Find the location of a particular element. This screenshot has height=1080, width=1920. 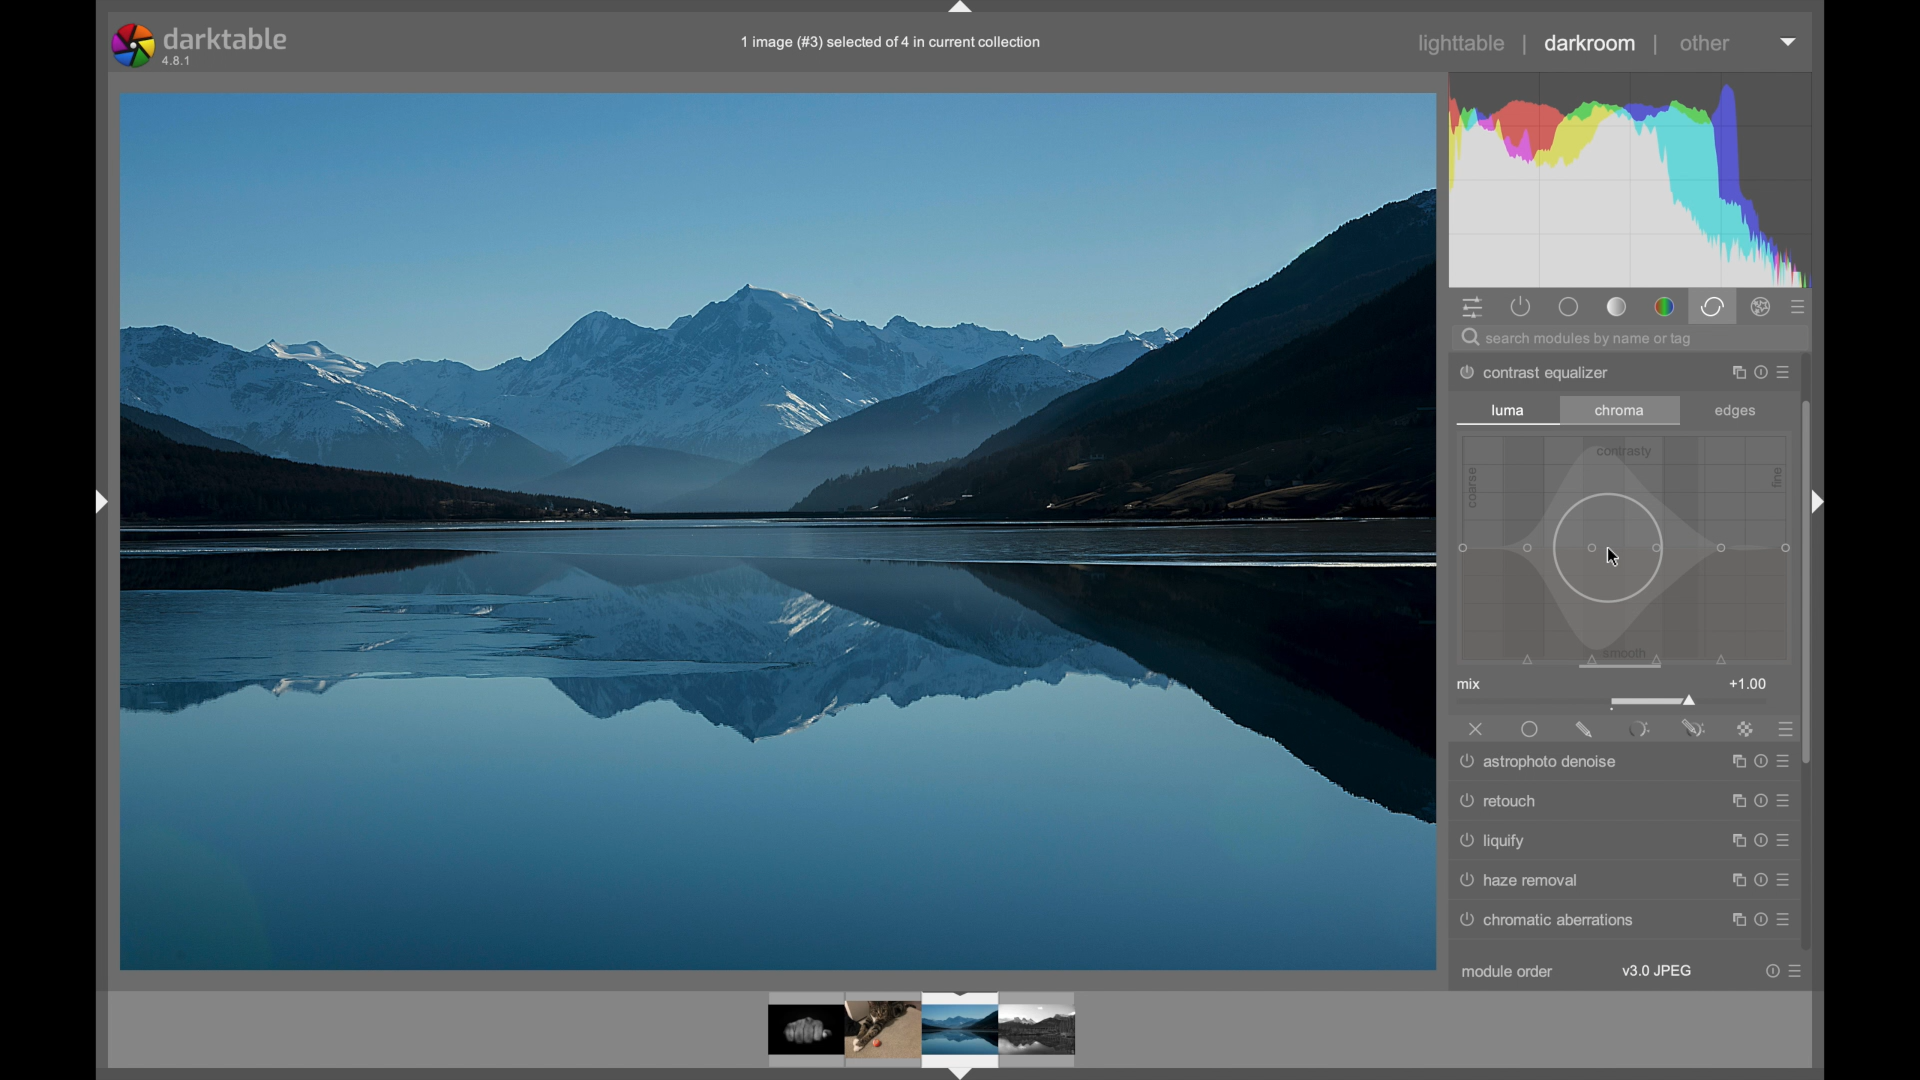

more options is located at coordinates (1757, 763).